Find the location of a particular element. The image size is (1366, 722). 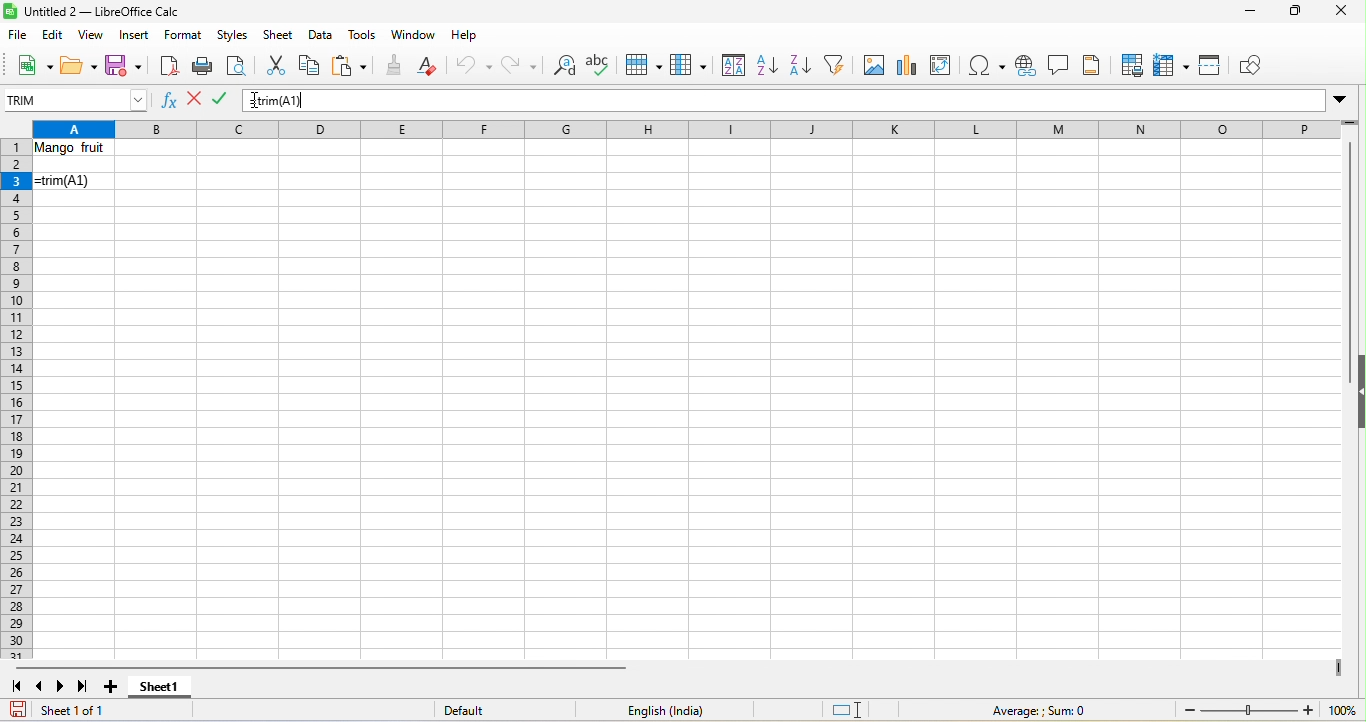

default is located at coordinates (485, 711).